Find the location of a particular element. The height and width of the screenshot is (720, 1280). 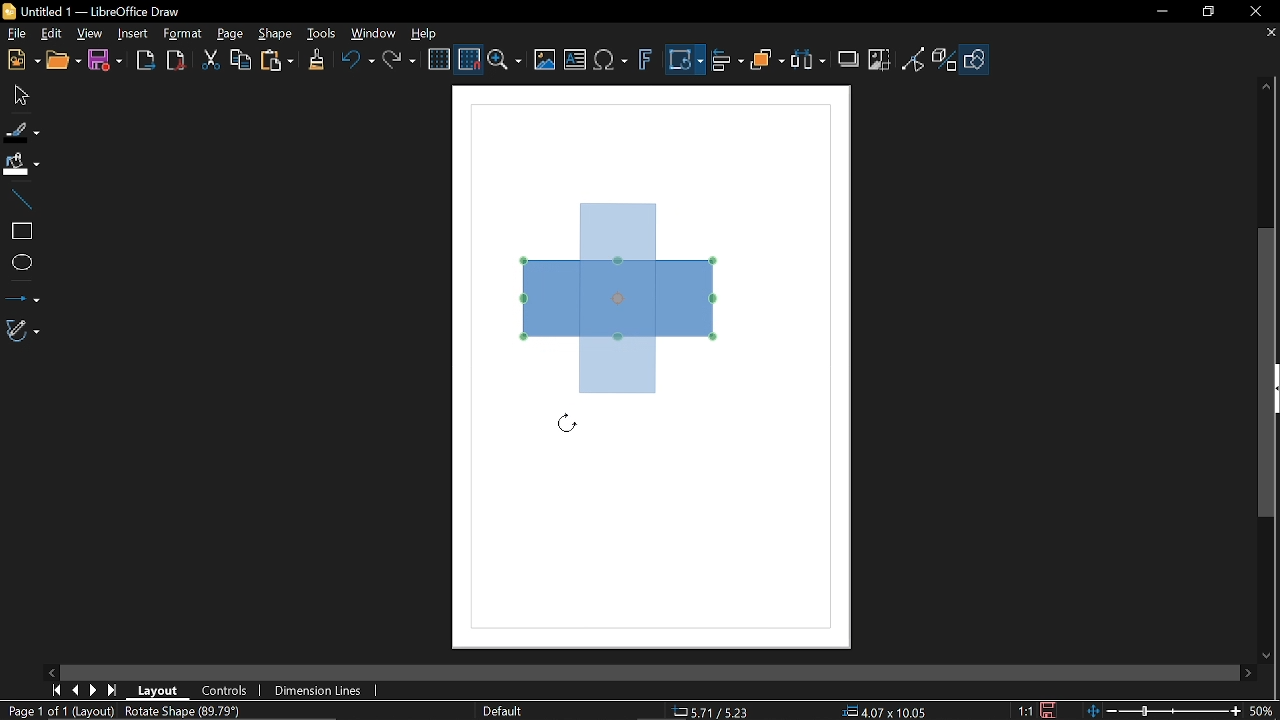

Tools is located at coordinates (322, 34).